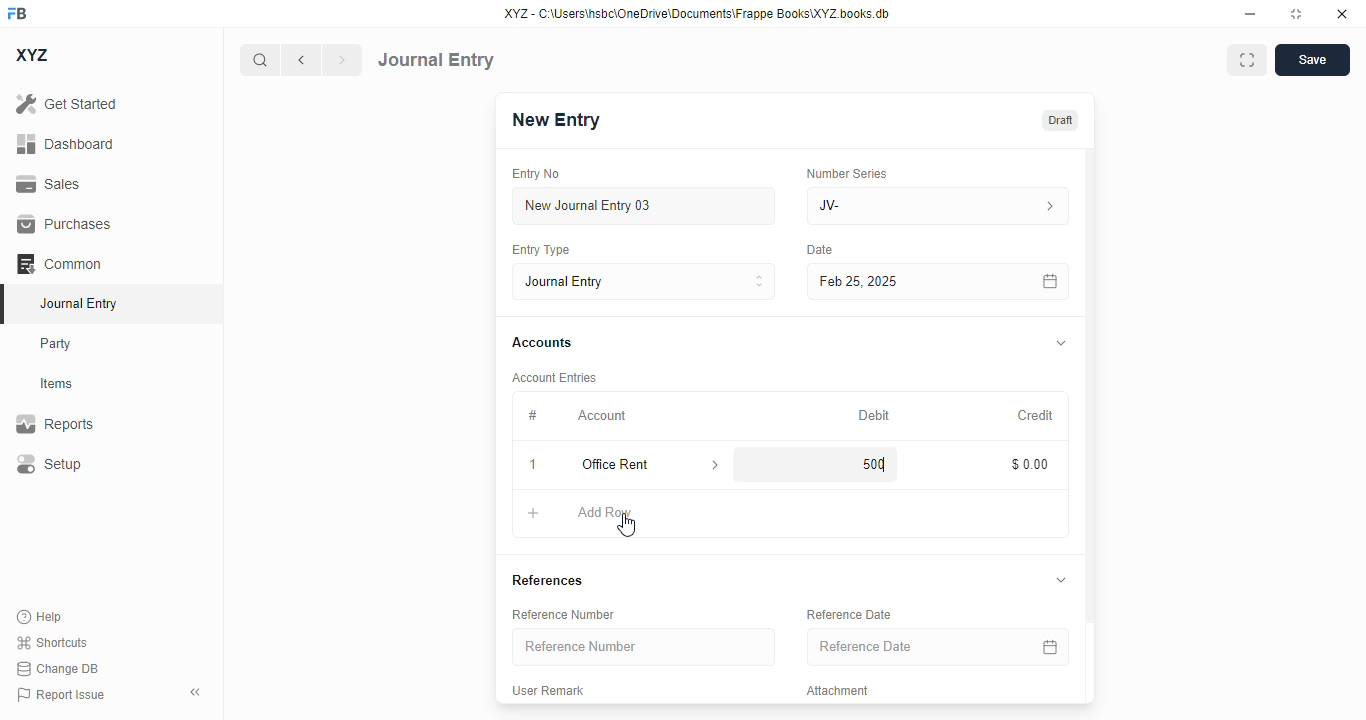 This screenshot has width=1366, height=720. Describe the element at coordinates (1061, 579) in the screenshot. I see `toggle expand/collapse` at that location.